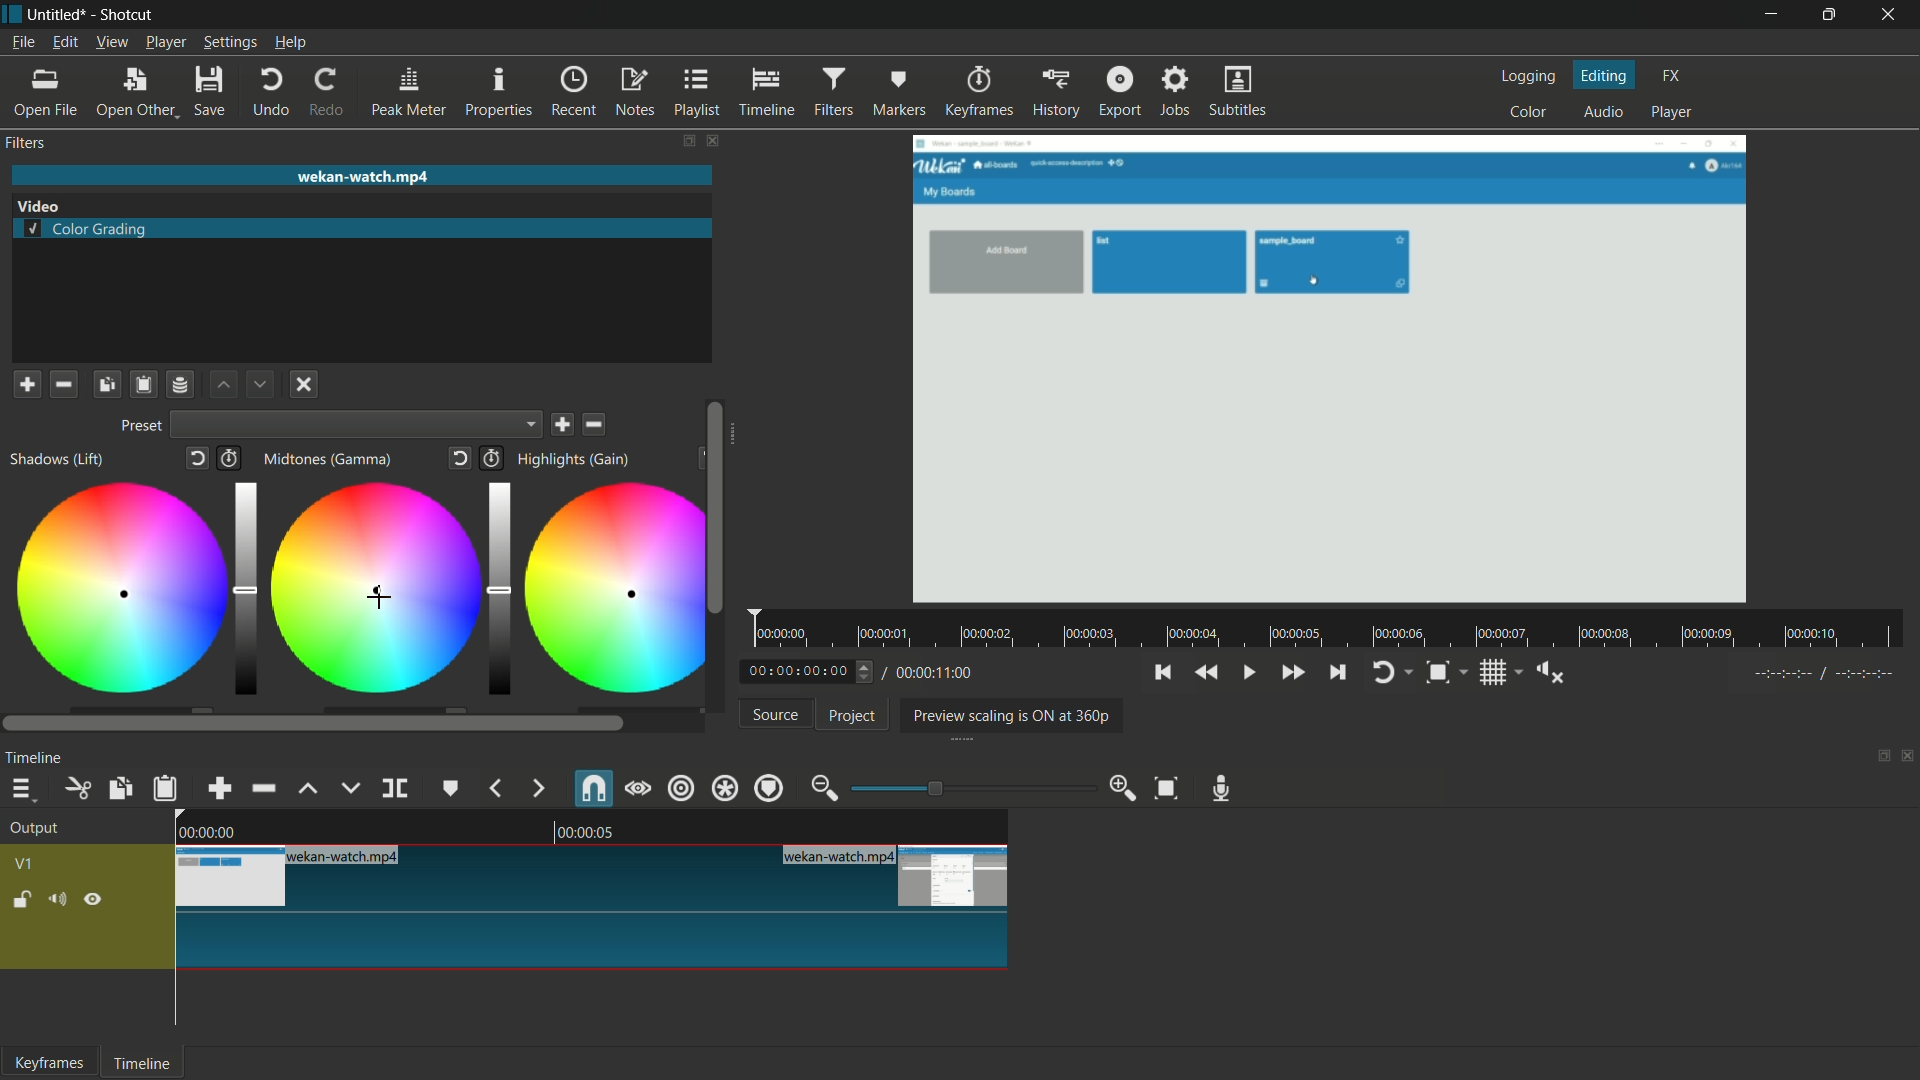  Describe the element at coordinates (304, 382) in the screenshot. I see `deselect a filter` at that location.